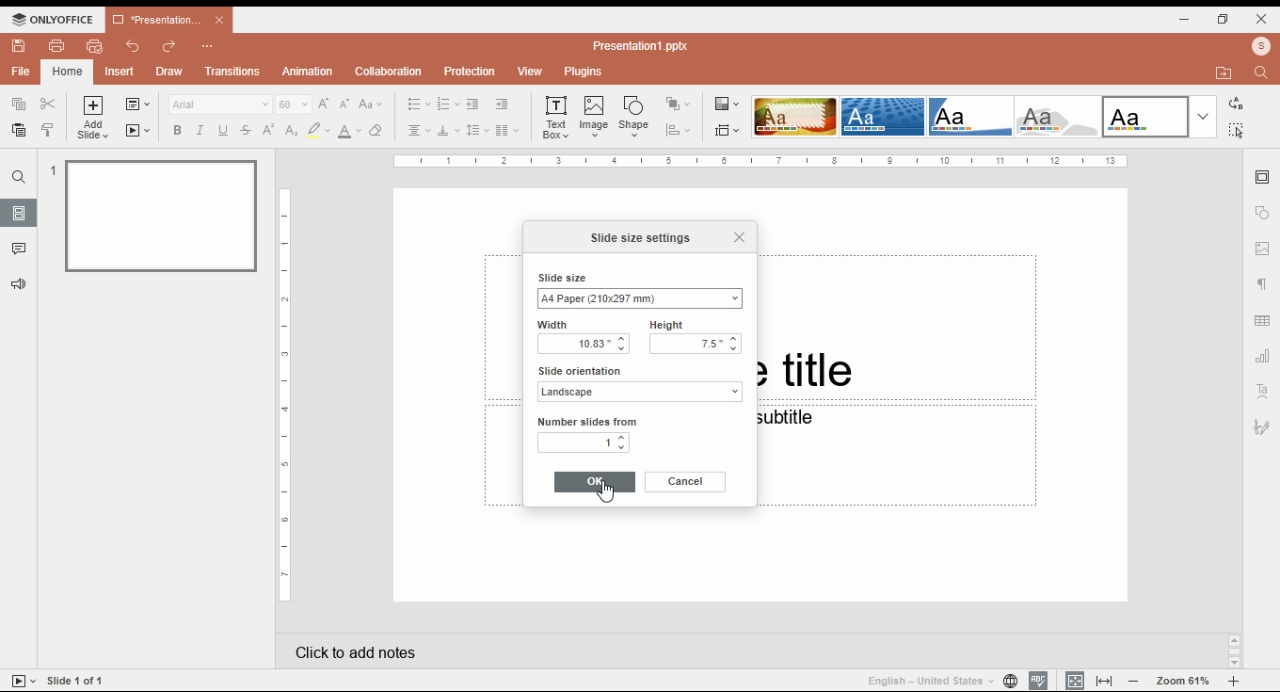 This screenshot has height=692, width=1280. Describe the element at coordinates (448, 105) in the screenshot. I see `numbering` at that location.